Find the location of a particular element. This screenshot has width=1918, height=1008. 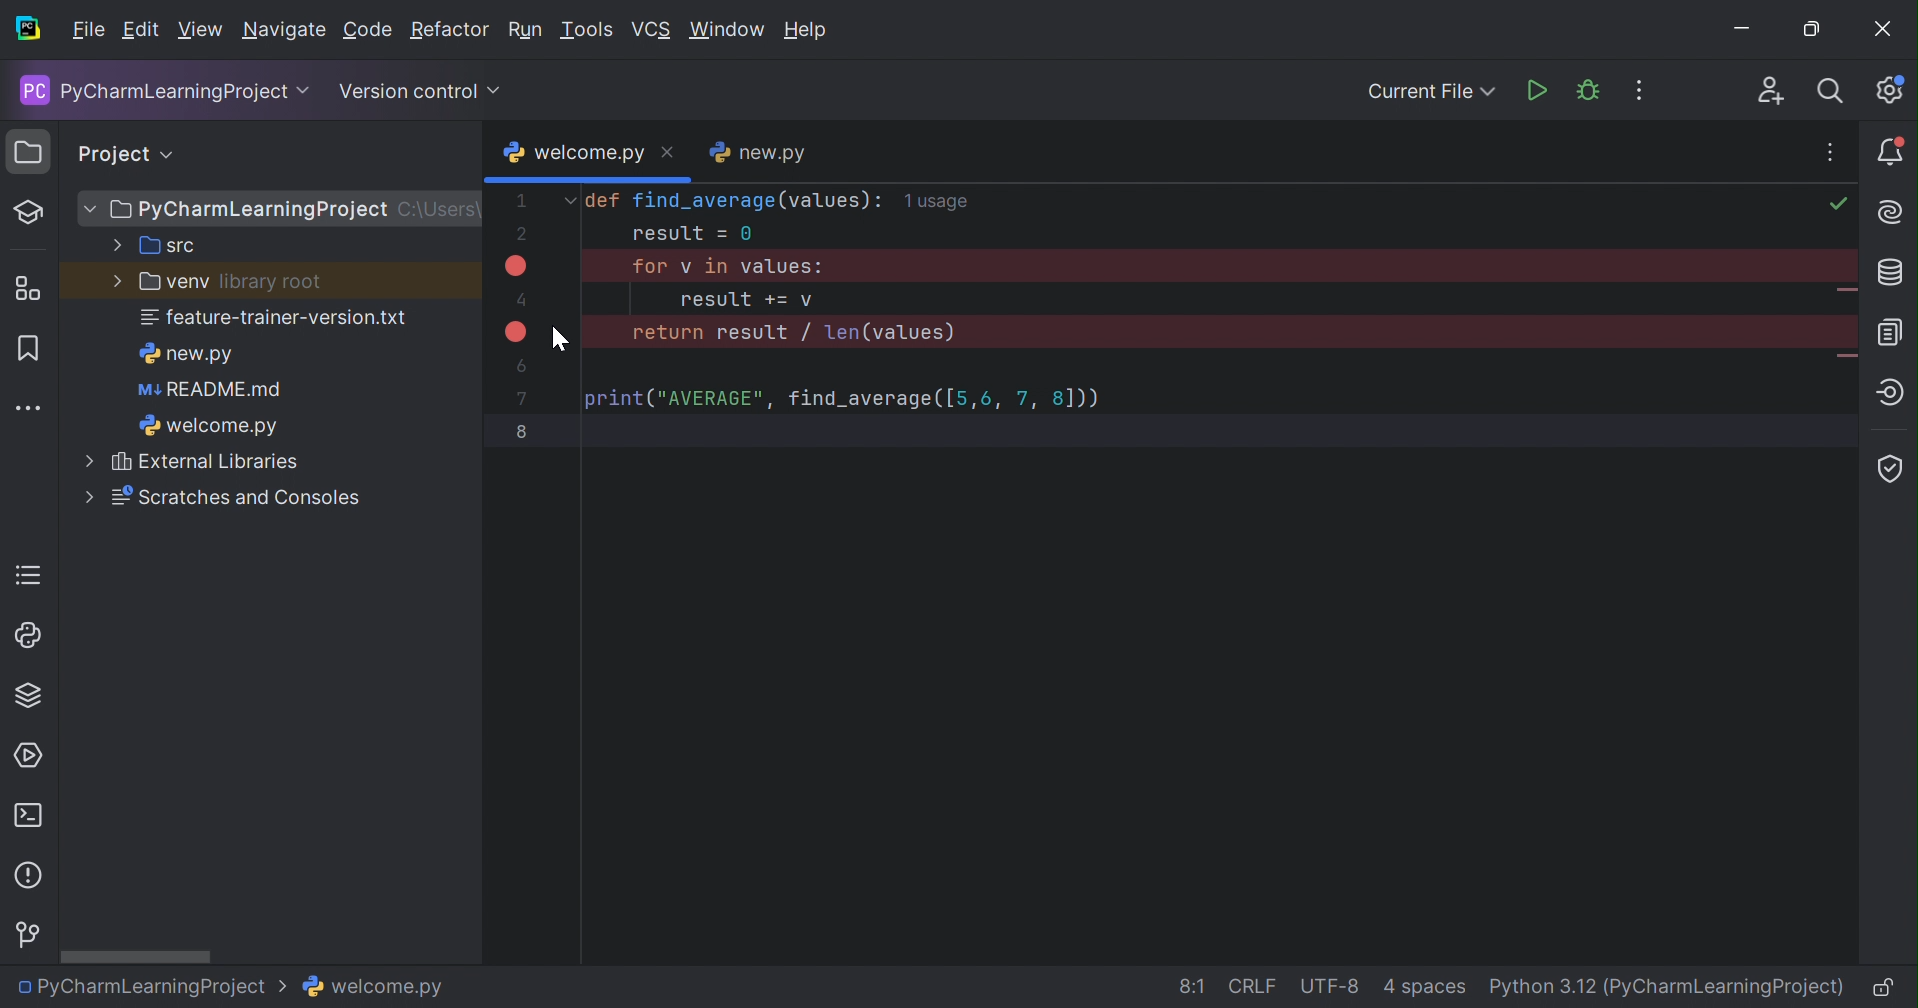

AI Assistant is located at coordinates (1889, 212).